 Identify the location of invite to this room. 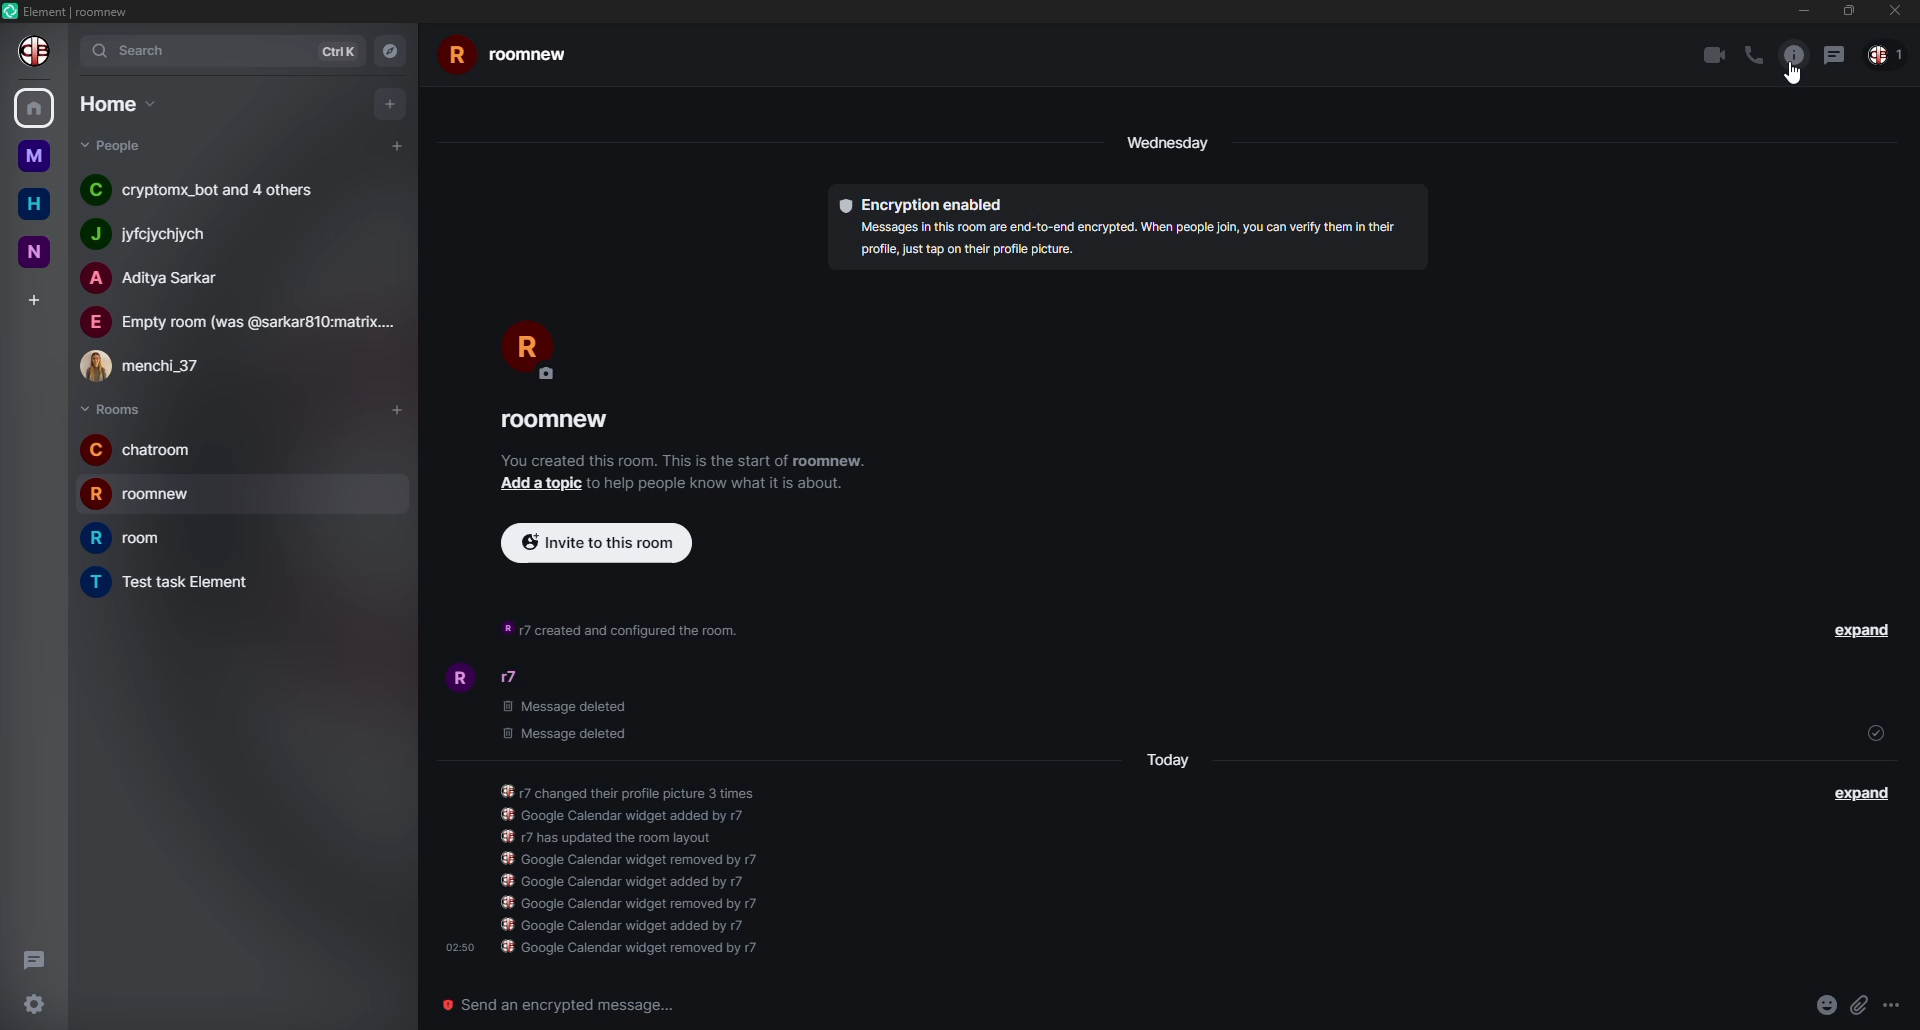
(592, 541).